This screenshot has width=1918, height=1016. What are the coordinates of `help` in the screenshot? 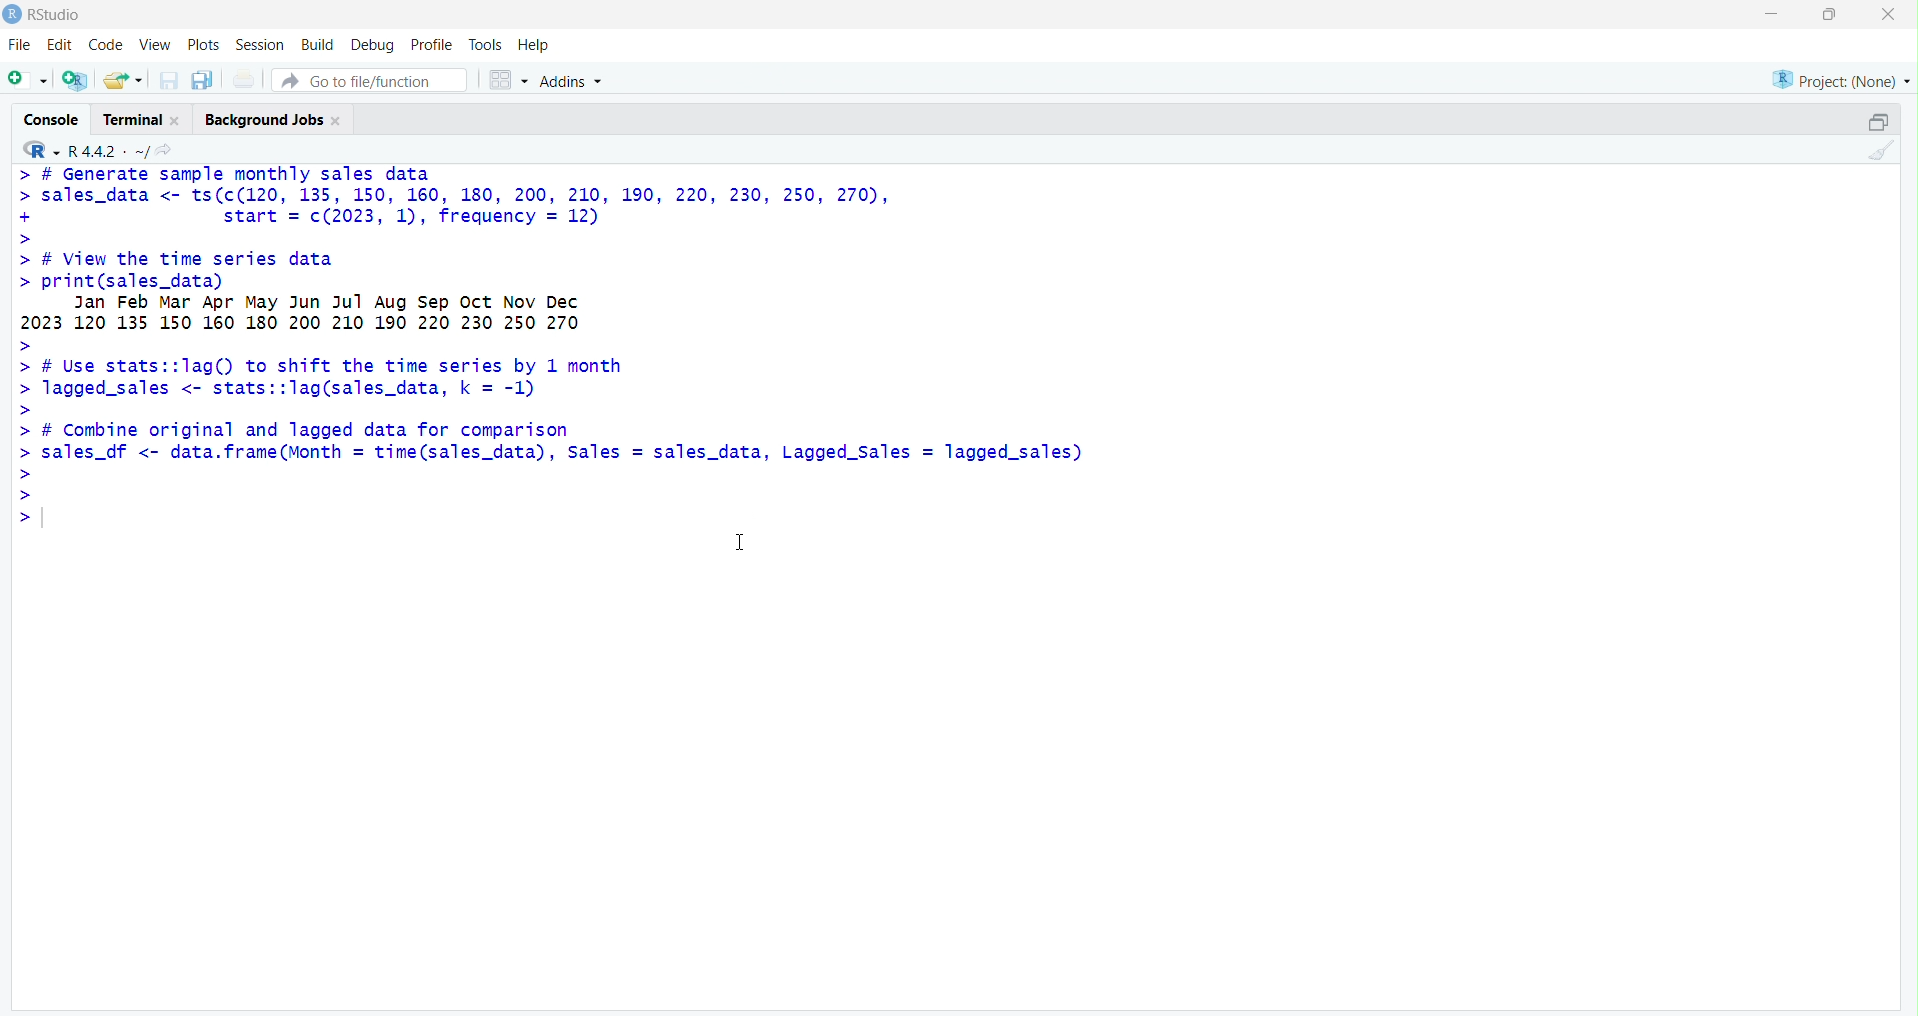 It's located at (537, 44).